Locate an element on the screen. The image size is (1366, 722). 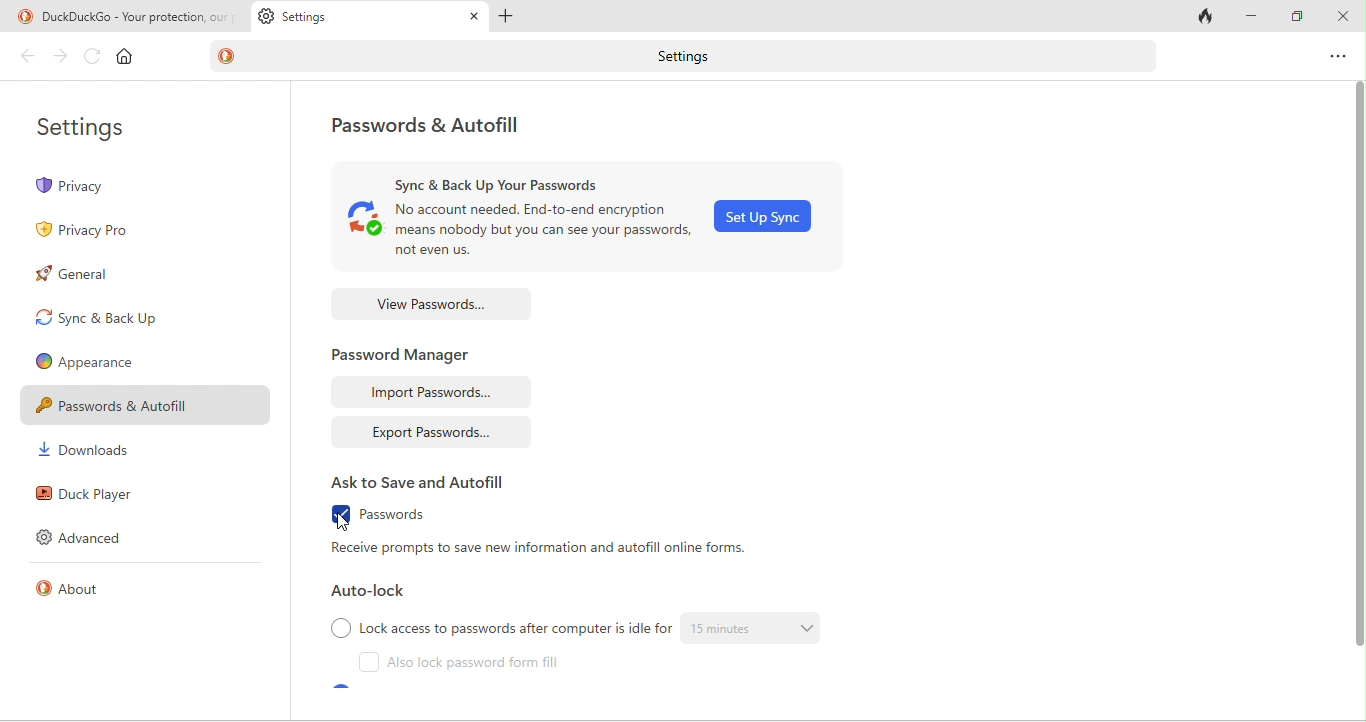
checkbox is located at coordinates (372, 665).